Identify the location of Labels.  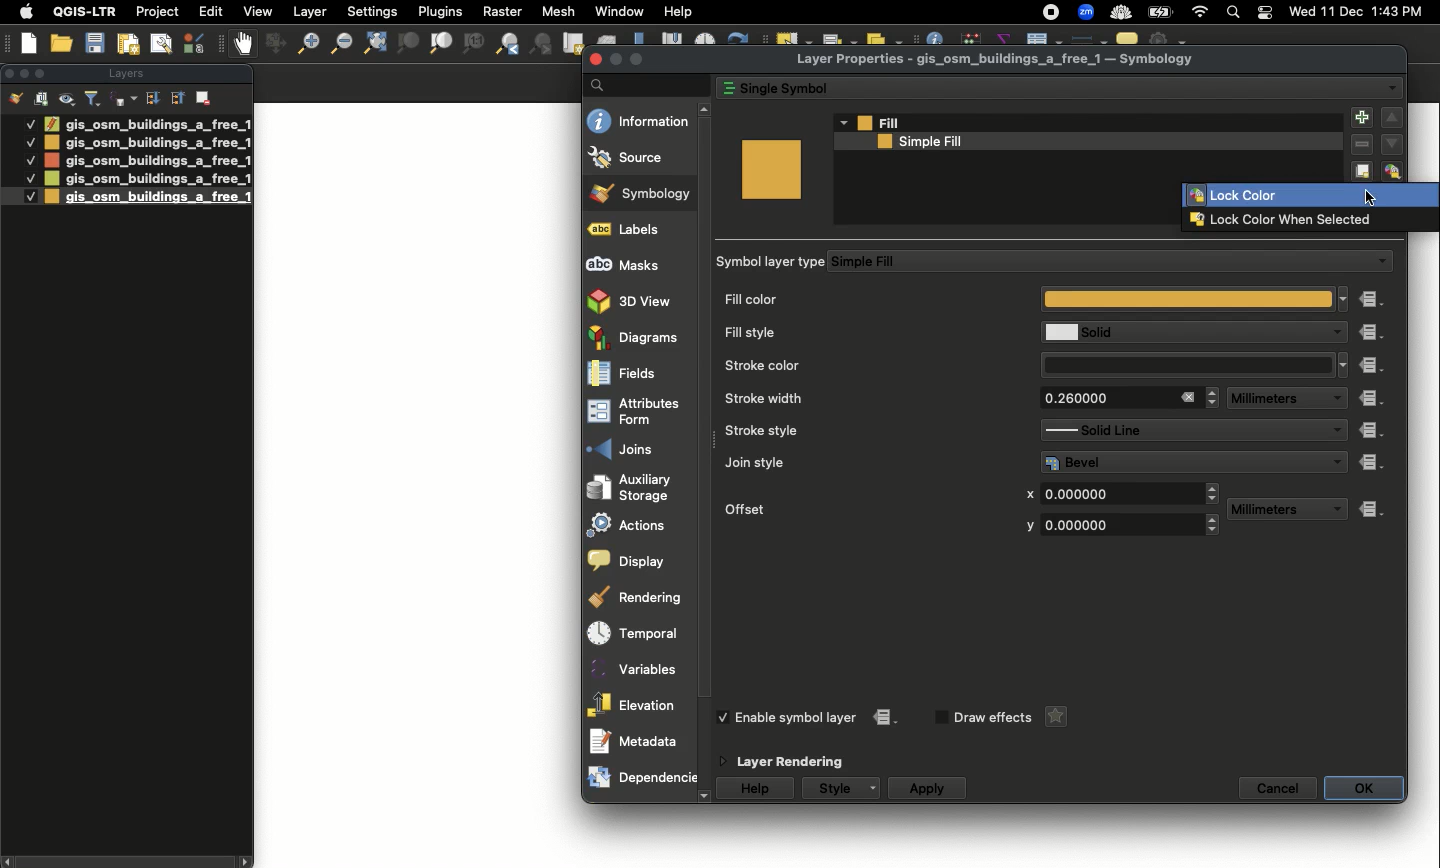
(637, 230).